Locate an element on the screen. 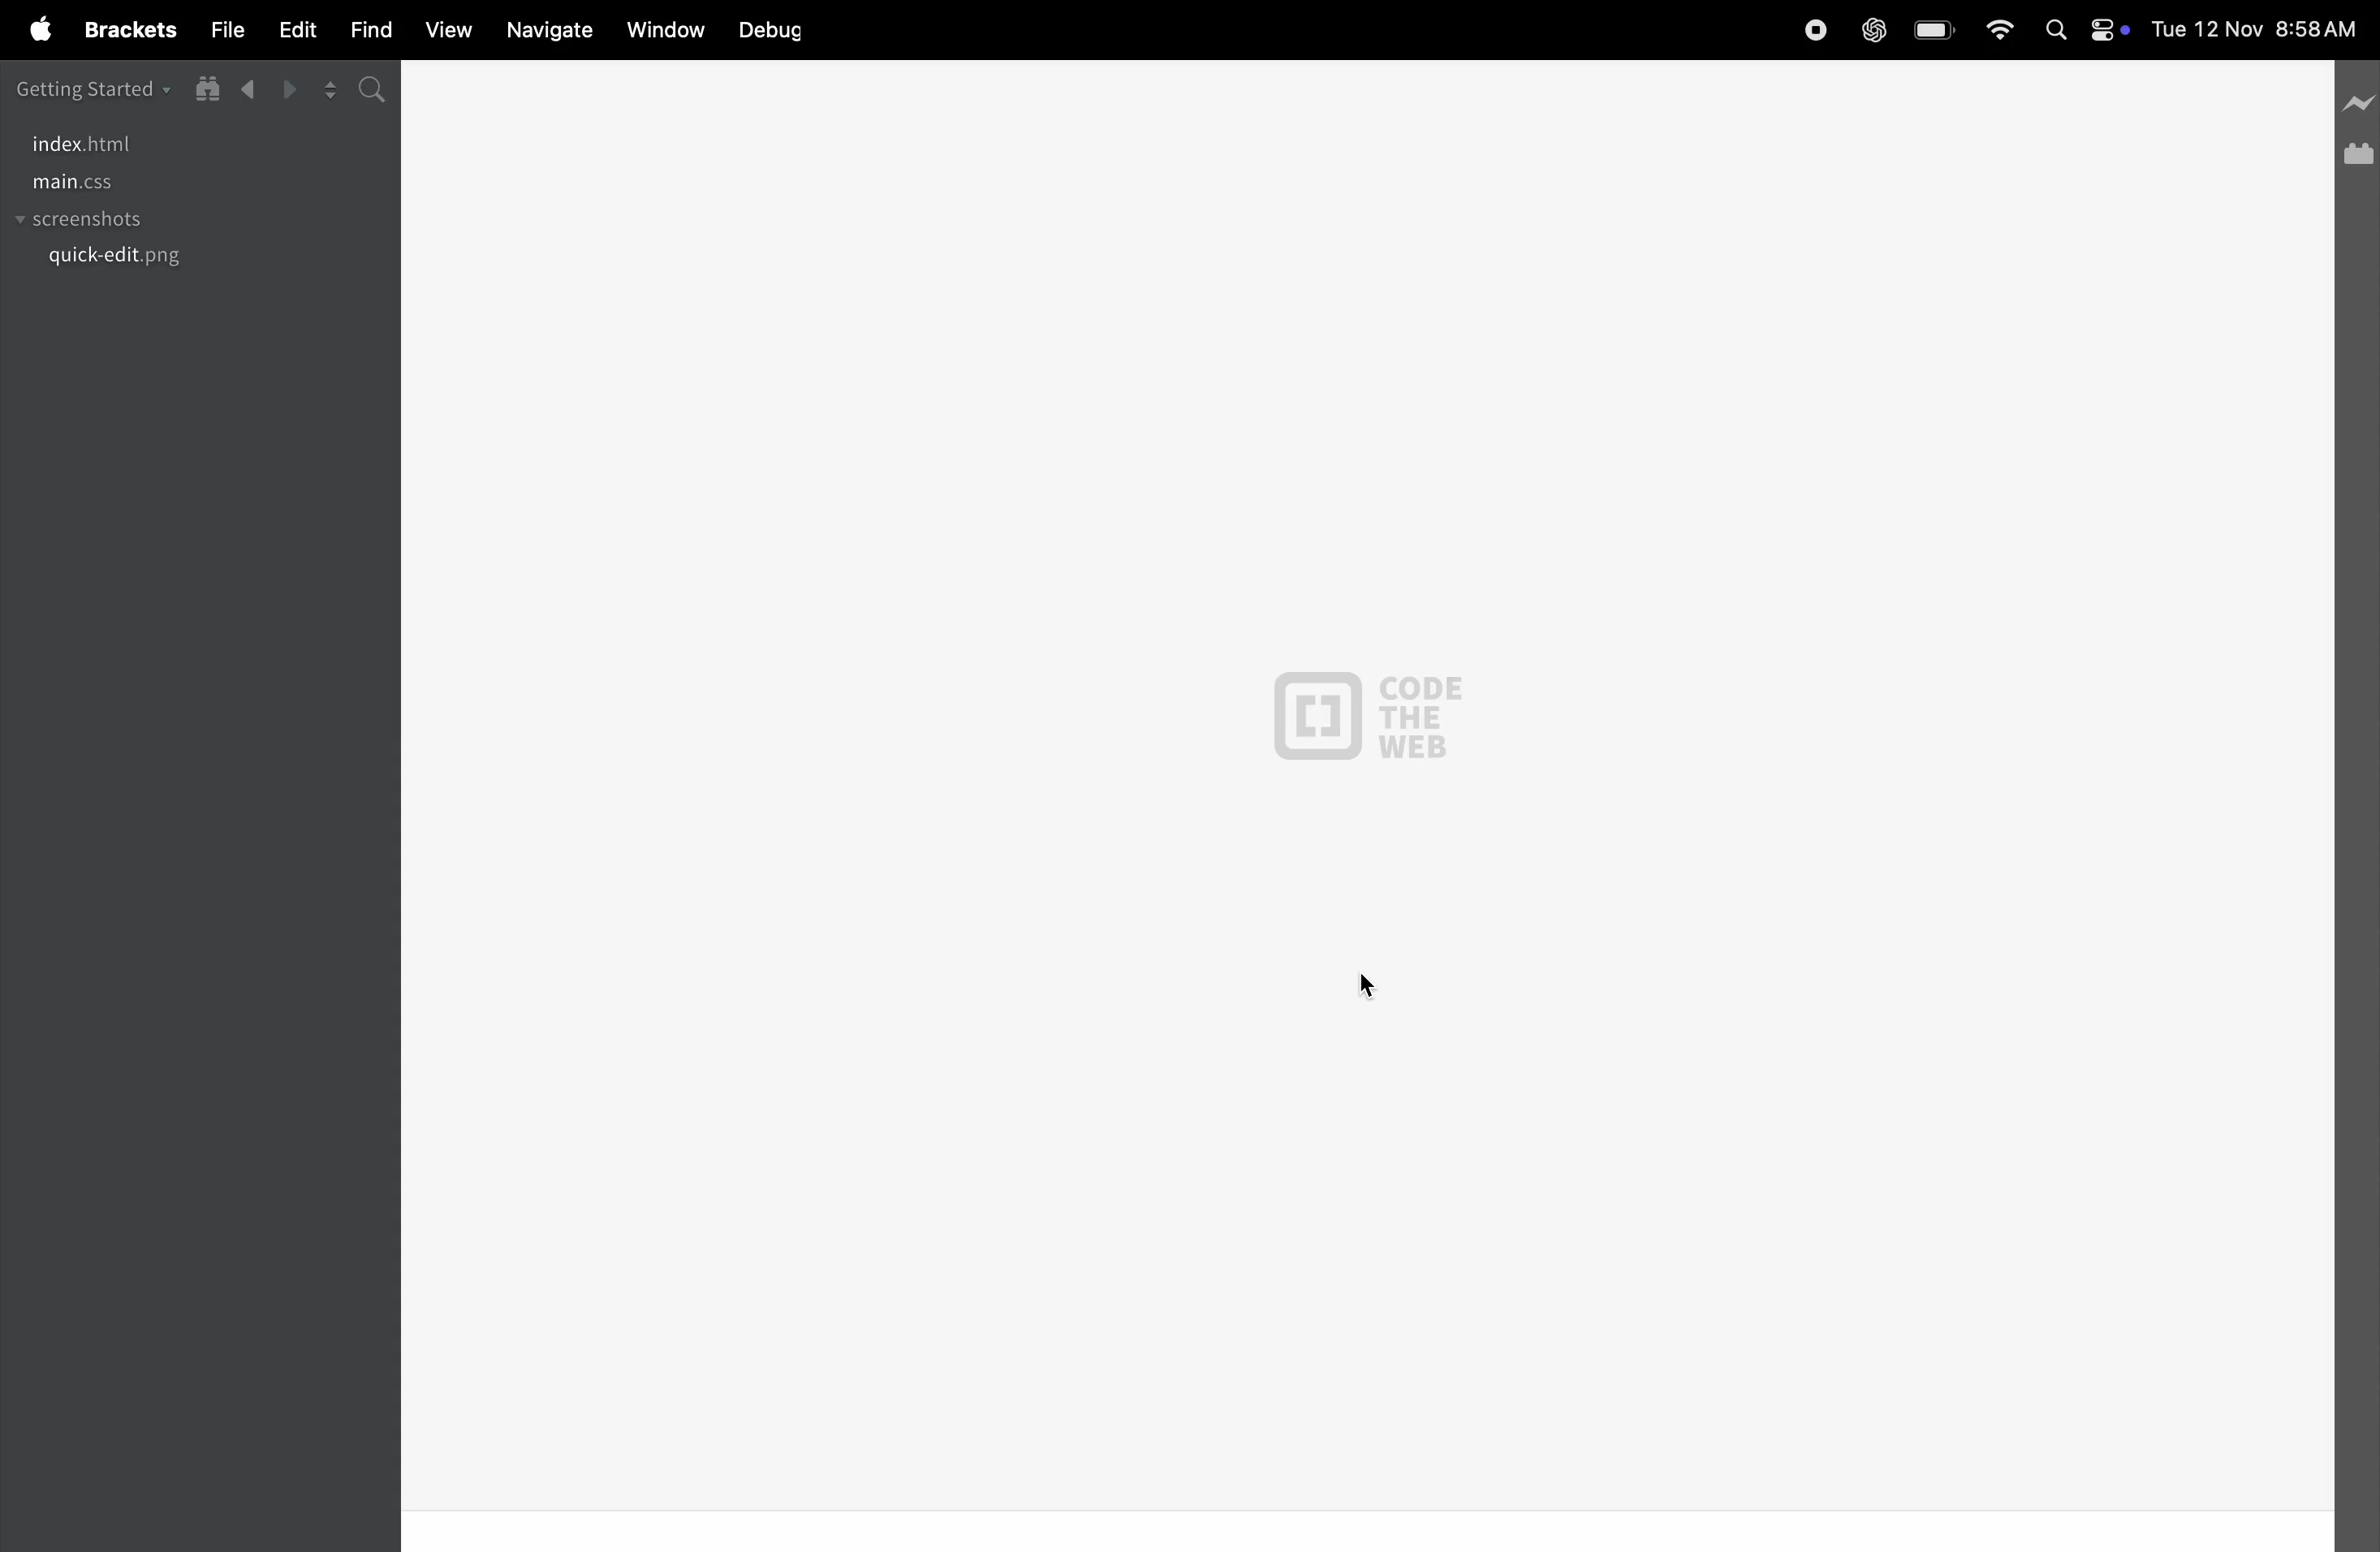 The image size is (2380, 1552). forward is located at coordinates (288, 88).